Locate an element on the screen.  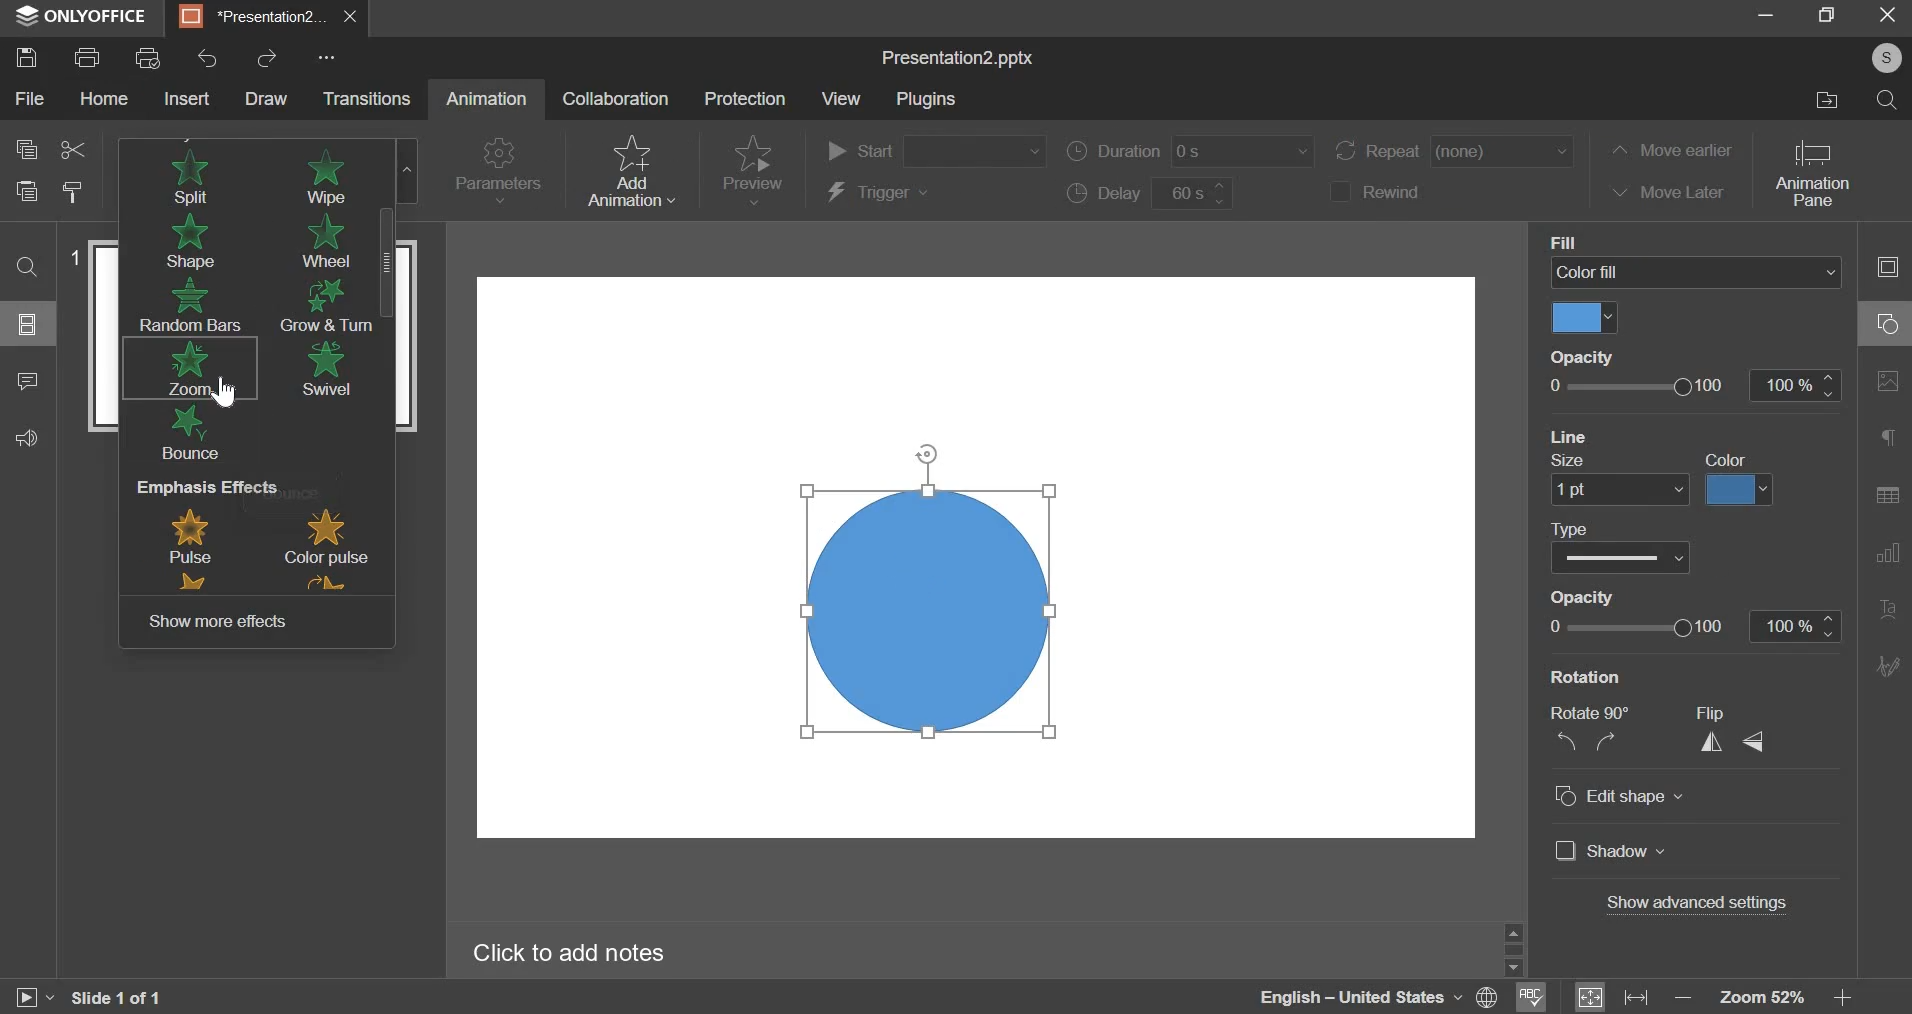
opacity is located at coordinates (1695, 625).